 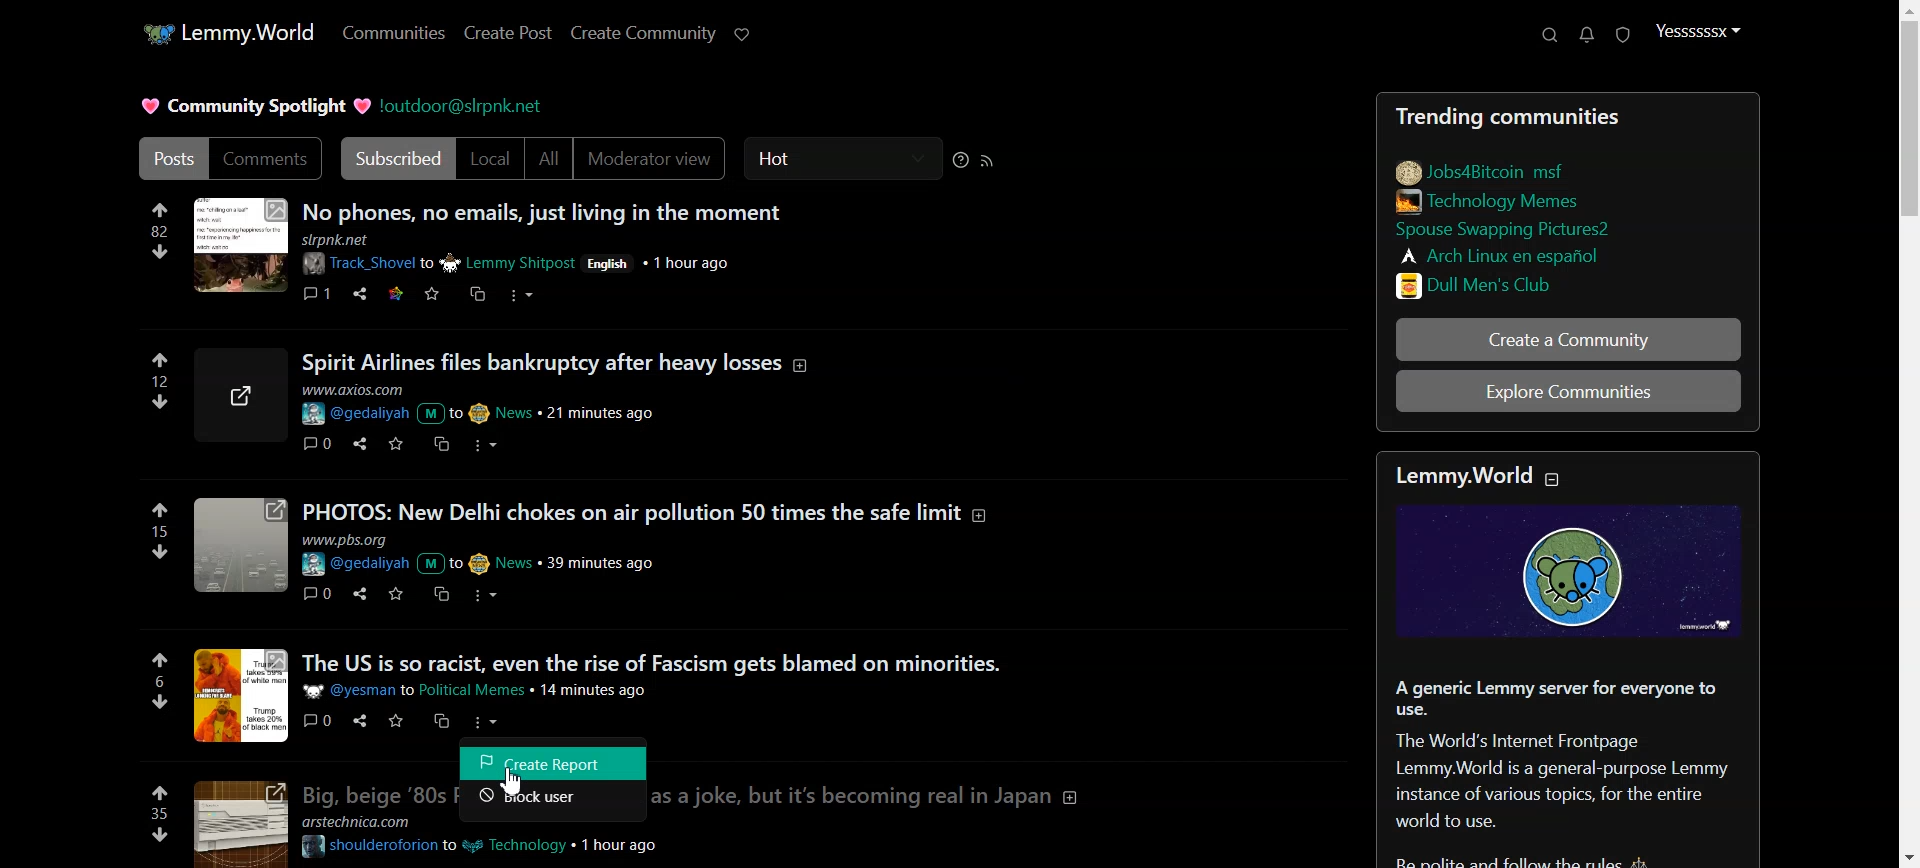 What do you see at coordinates (486, 444) in the screenshot?
I see `more` at bounding box center [486, 444].